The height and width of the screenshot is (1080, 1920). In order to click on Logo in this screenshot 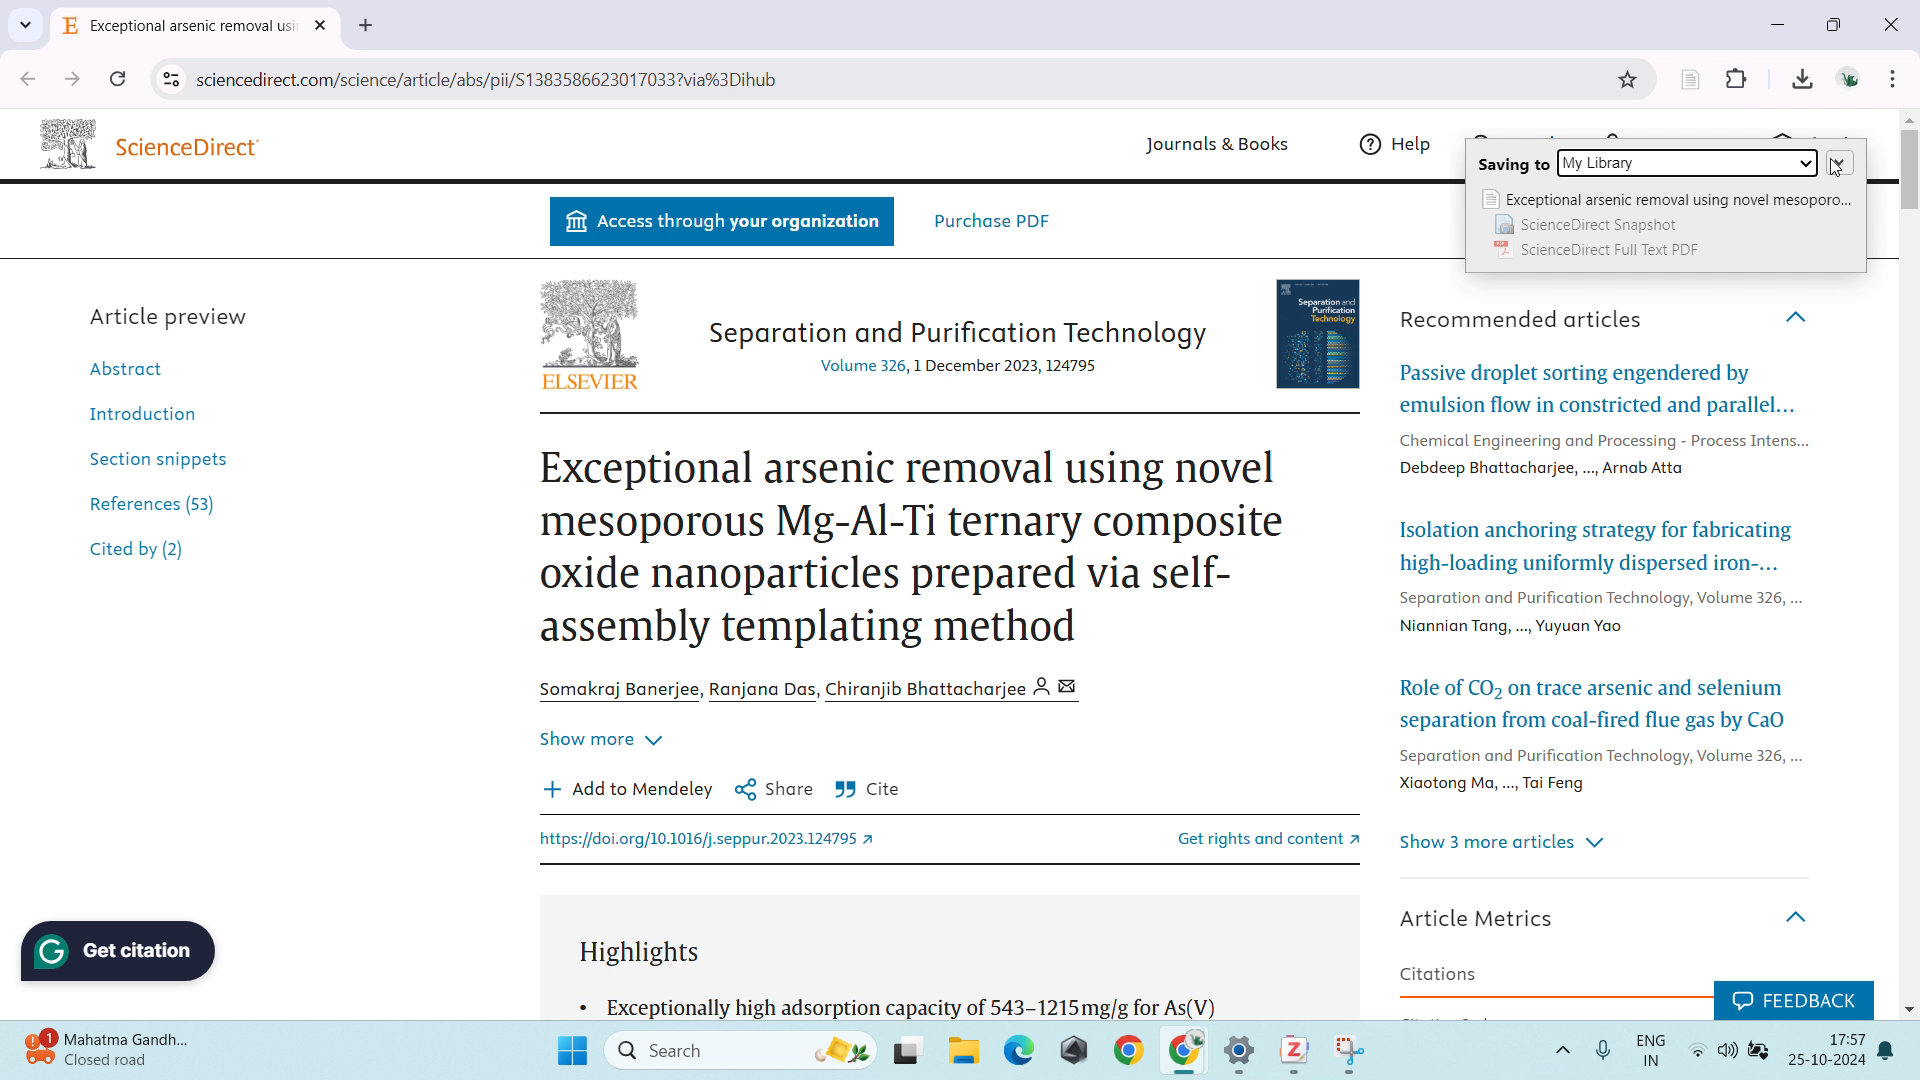, I will do `click(589, 322)`.